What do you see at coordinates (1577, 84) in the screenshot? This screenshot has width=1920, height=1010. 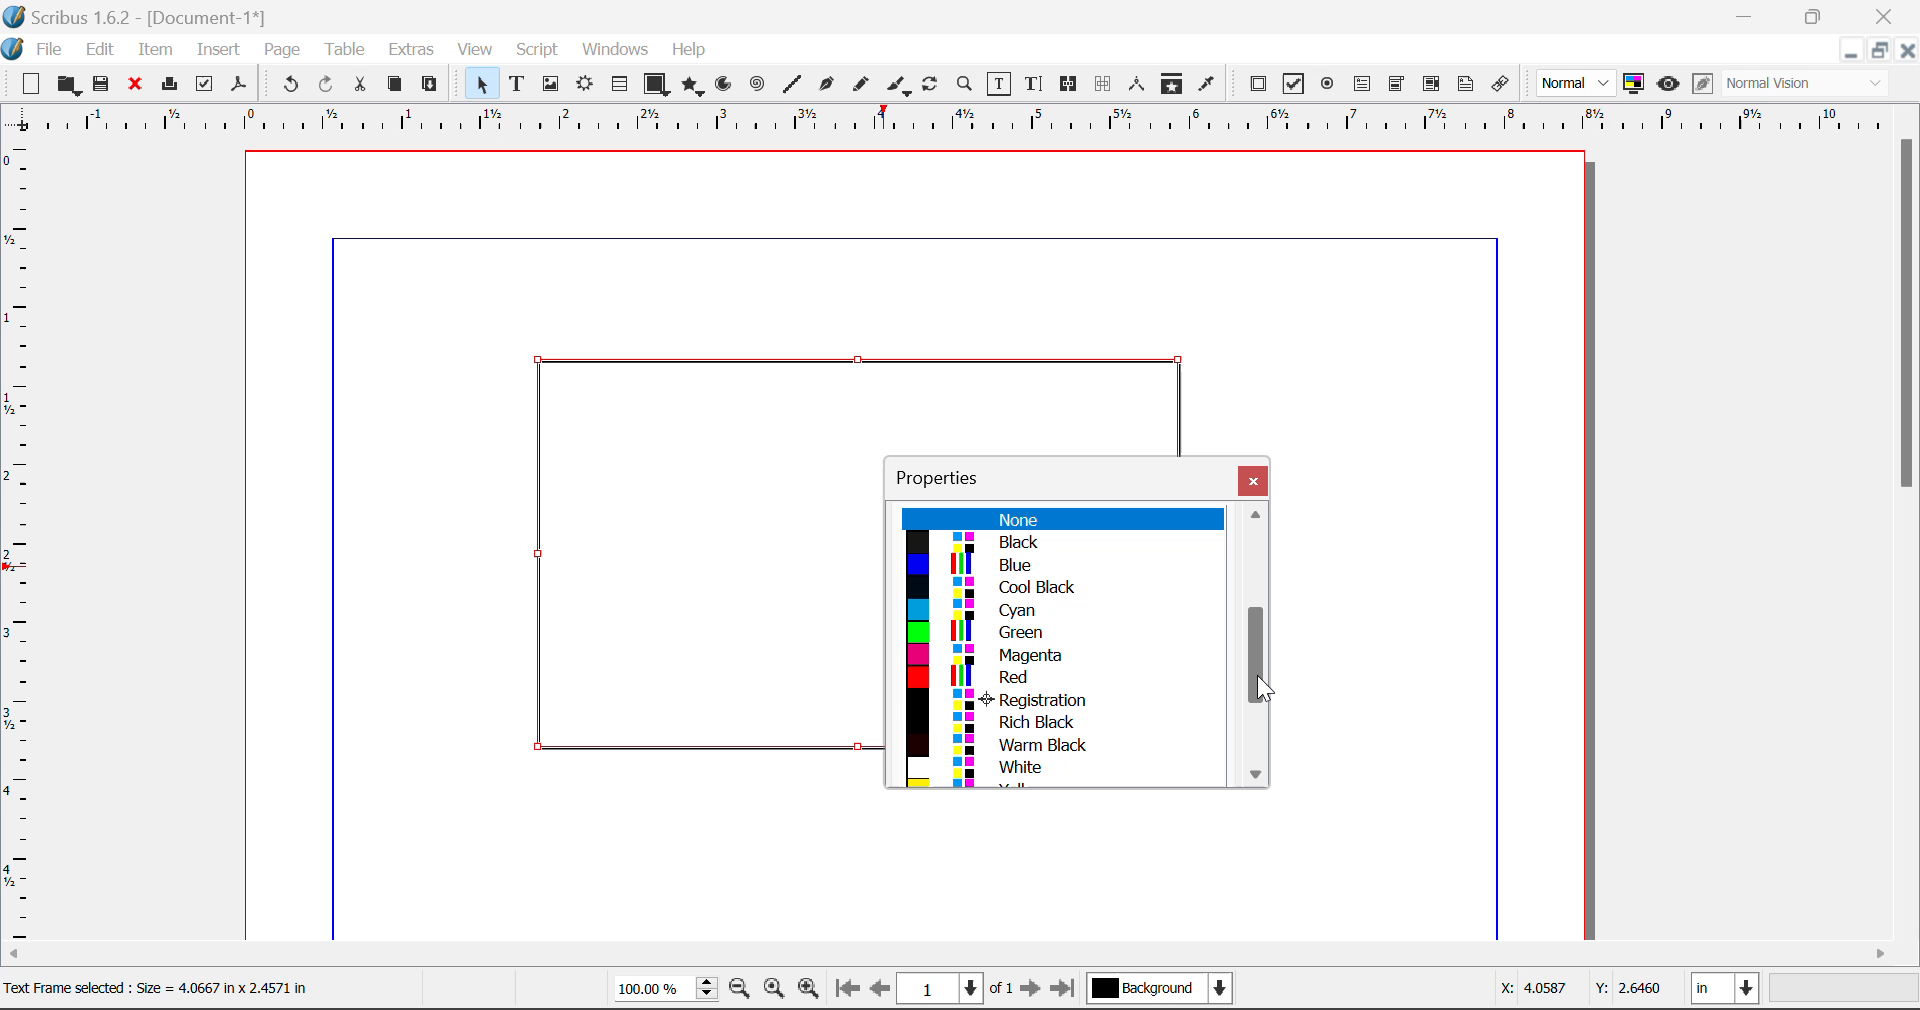 I see `Preview Mode` at bounding box center [1577, 84].